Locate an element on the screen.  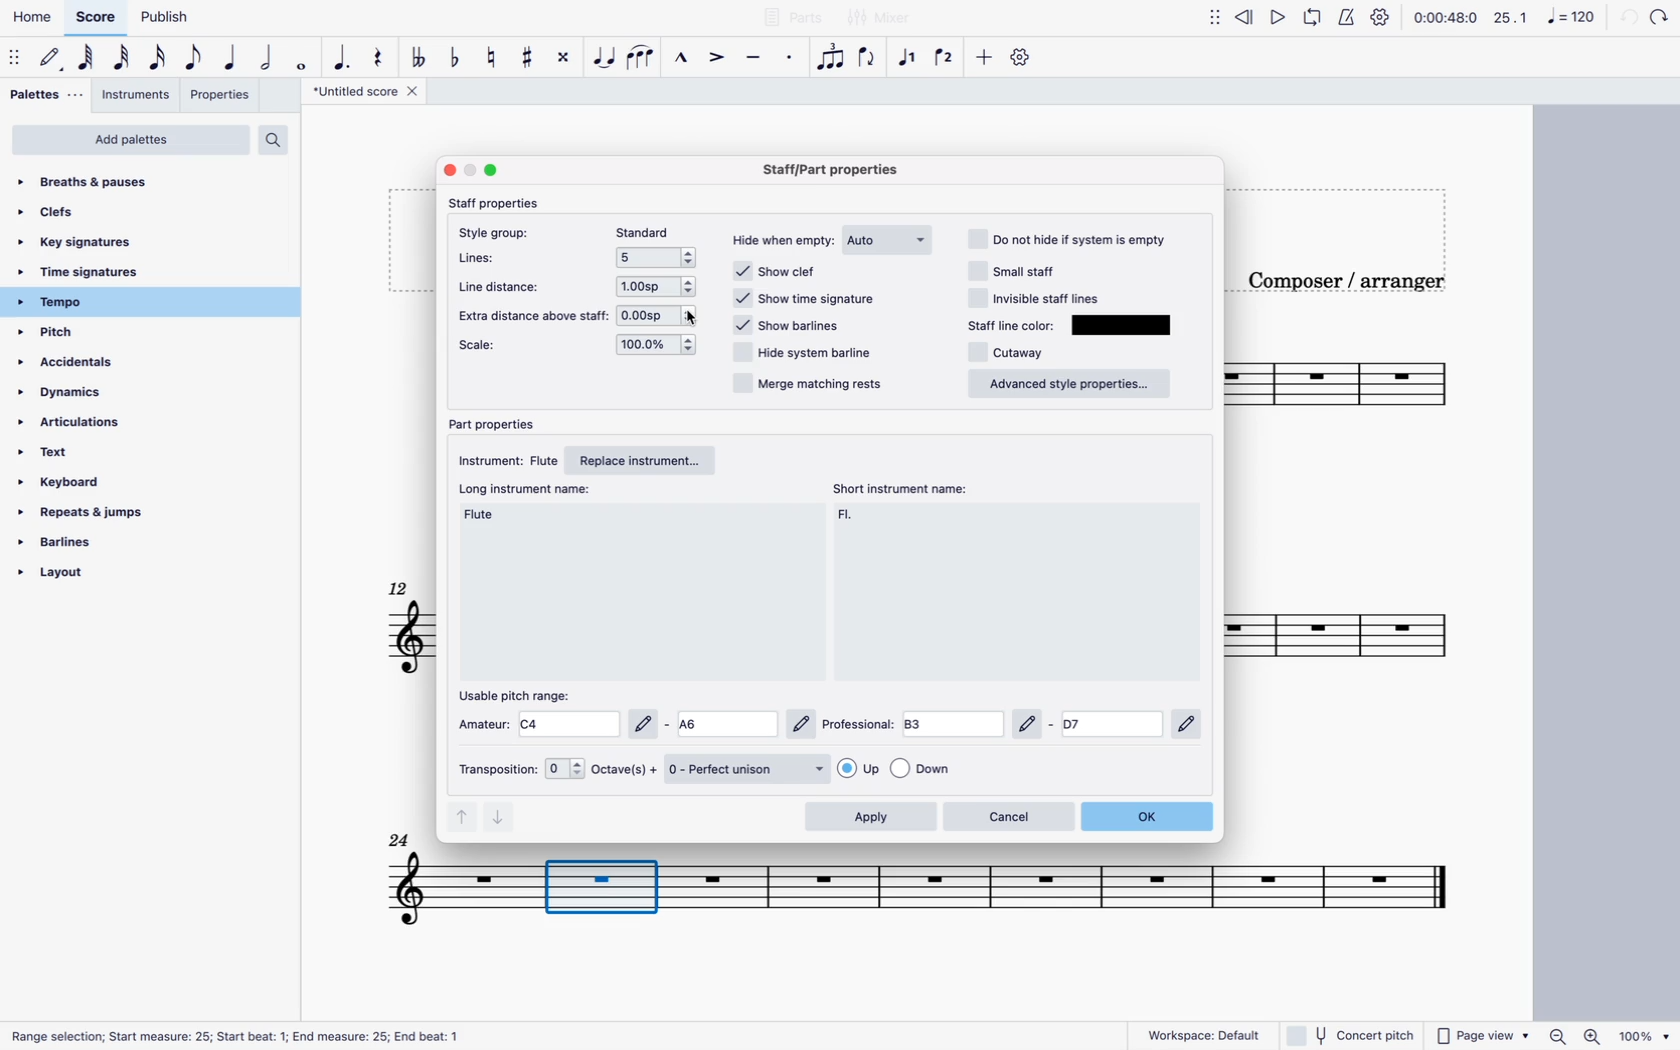
close is located at coordinates (450, 170).